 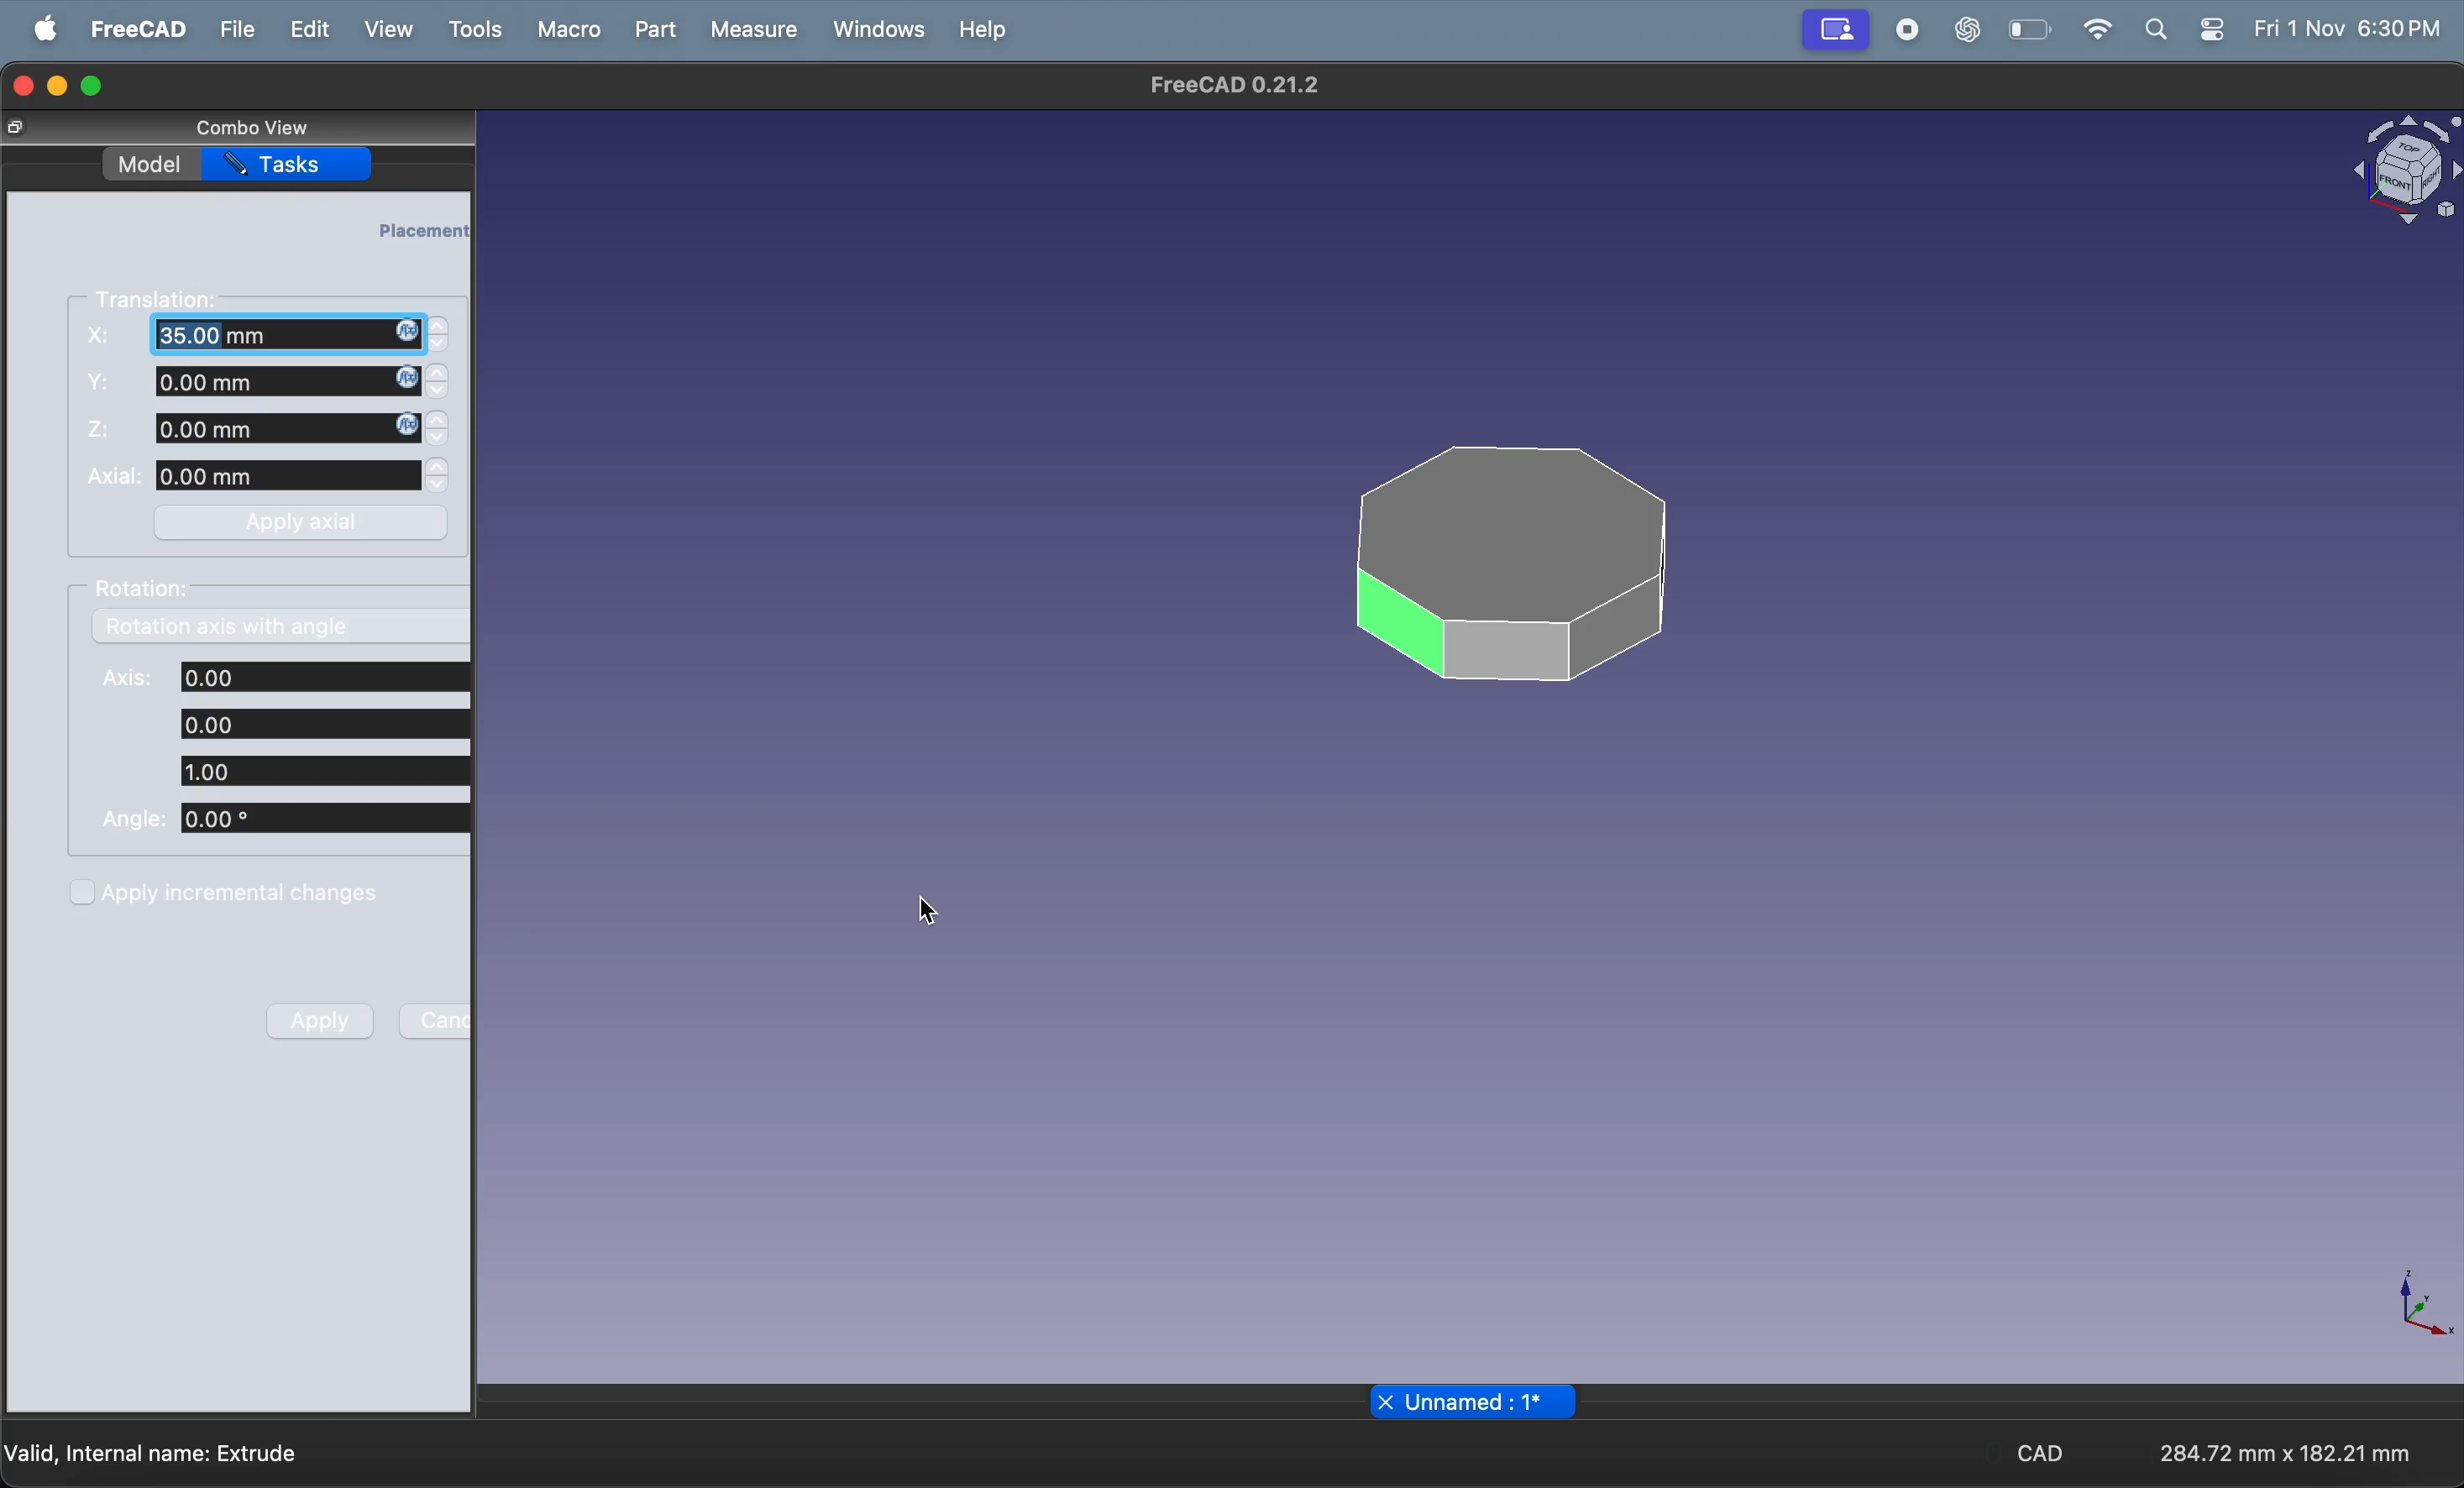 I want to click on Screensharing , so click(x=1833, y=31).